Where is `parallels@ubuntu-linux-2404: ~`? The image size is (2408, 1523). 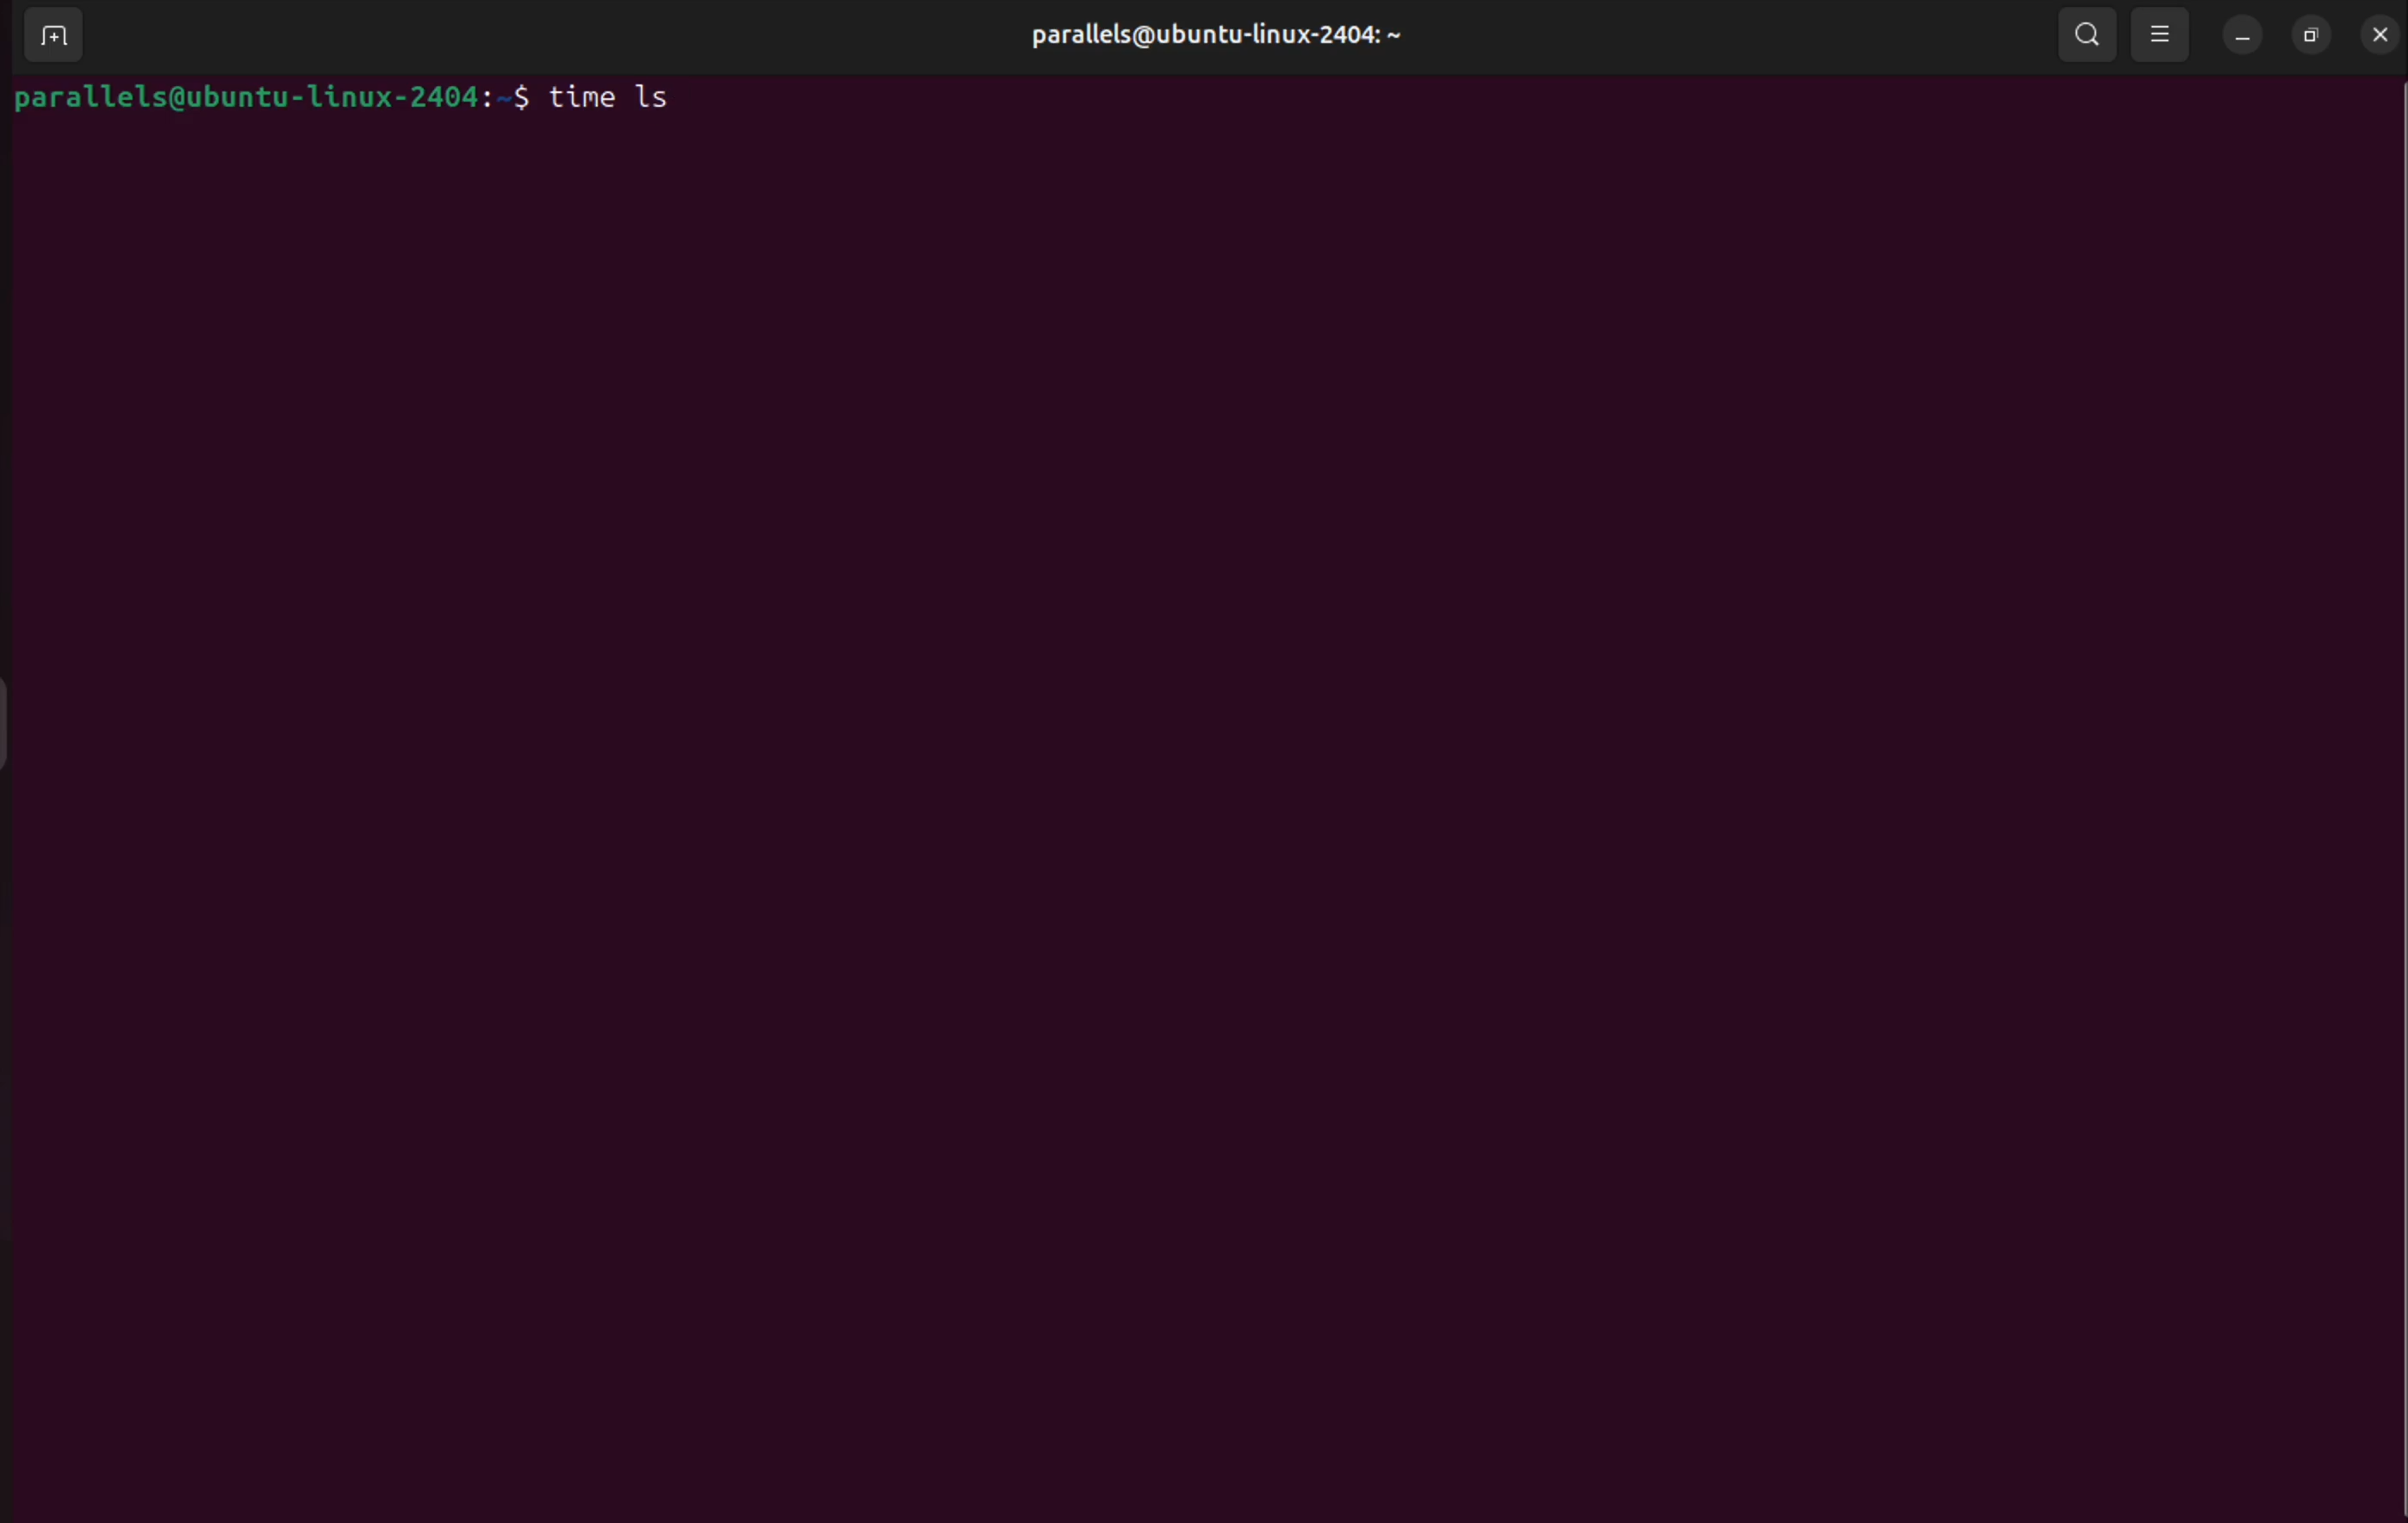 parallels@ubuntu-linux-2404: ~ is located at coordinates (1215, 36).